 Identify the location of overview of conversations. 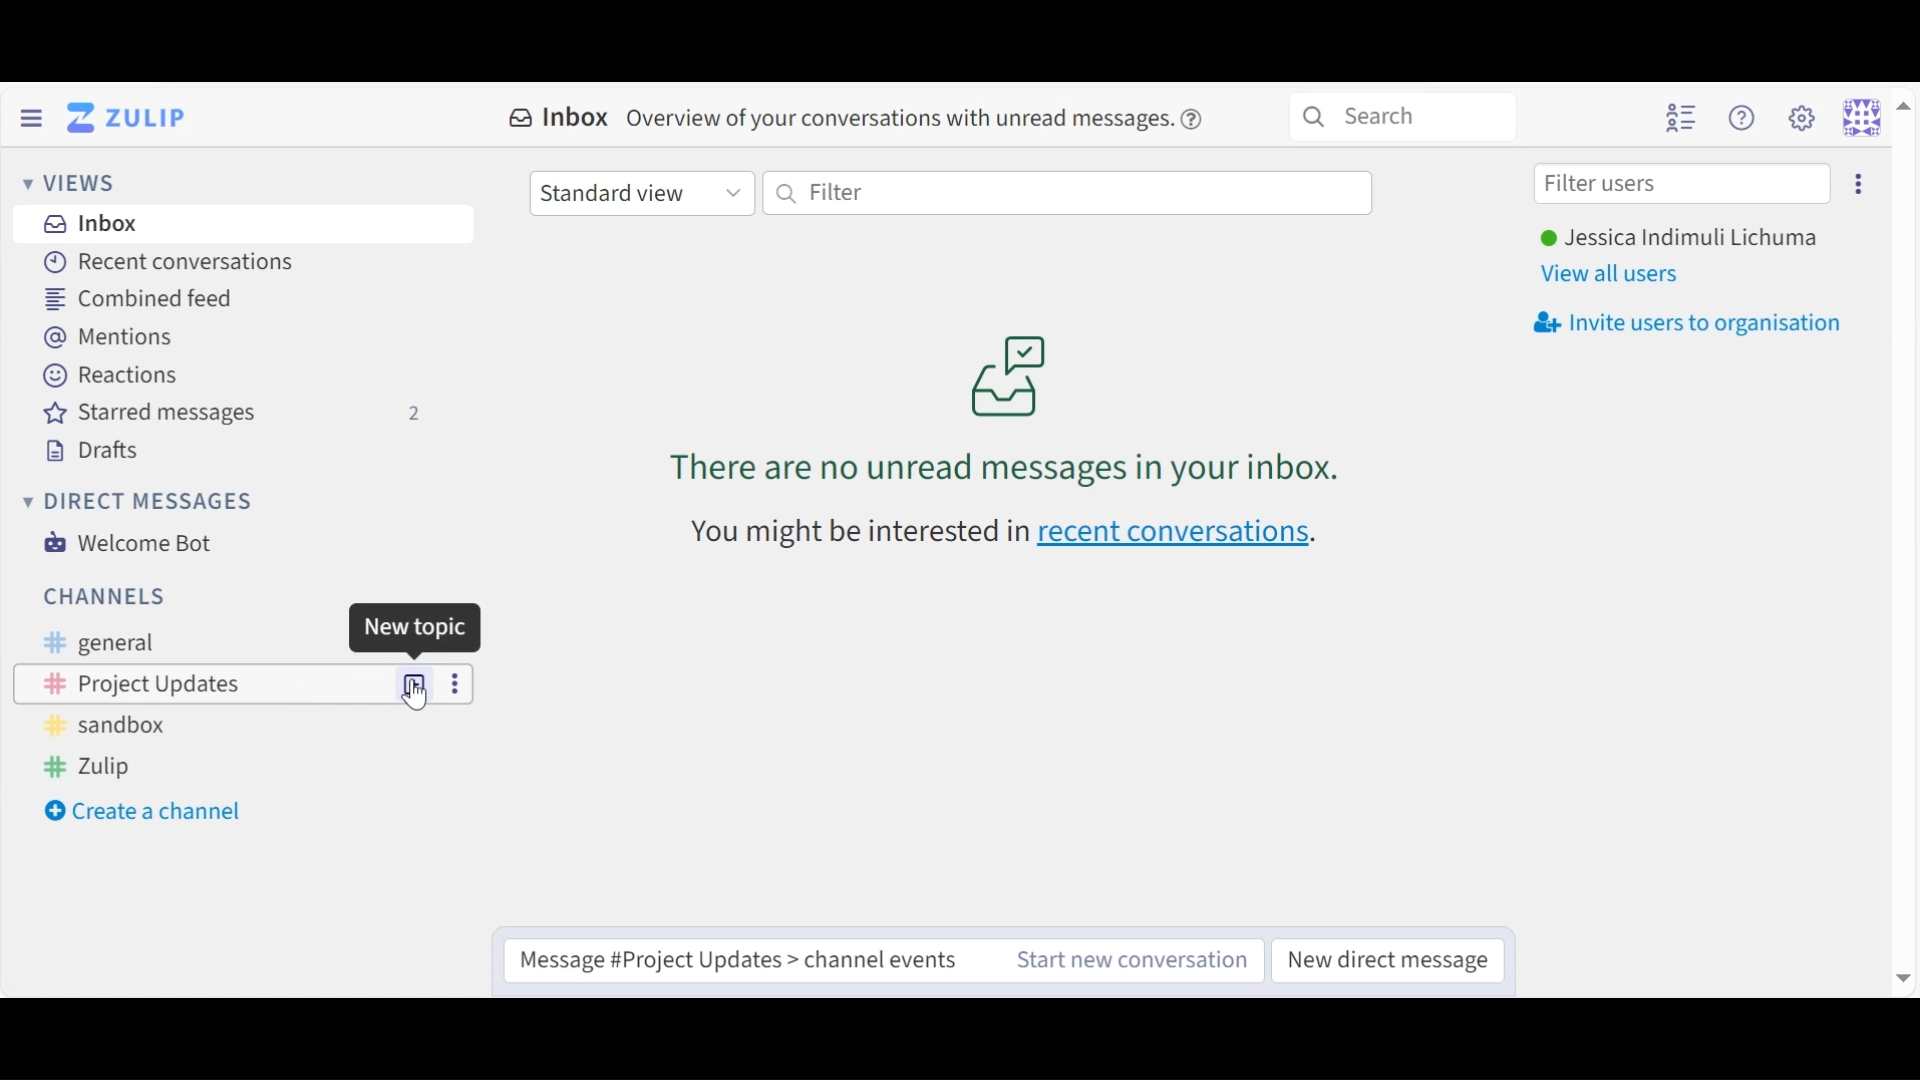
(900, 120).